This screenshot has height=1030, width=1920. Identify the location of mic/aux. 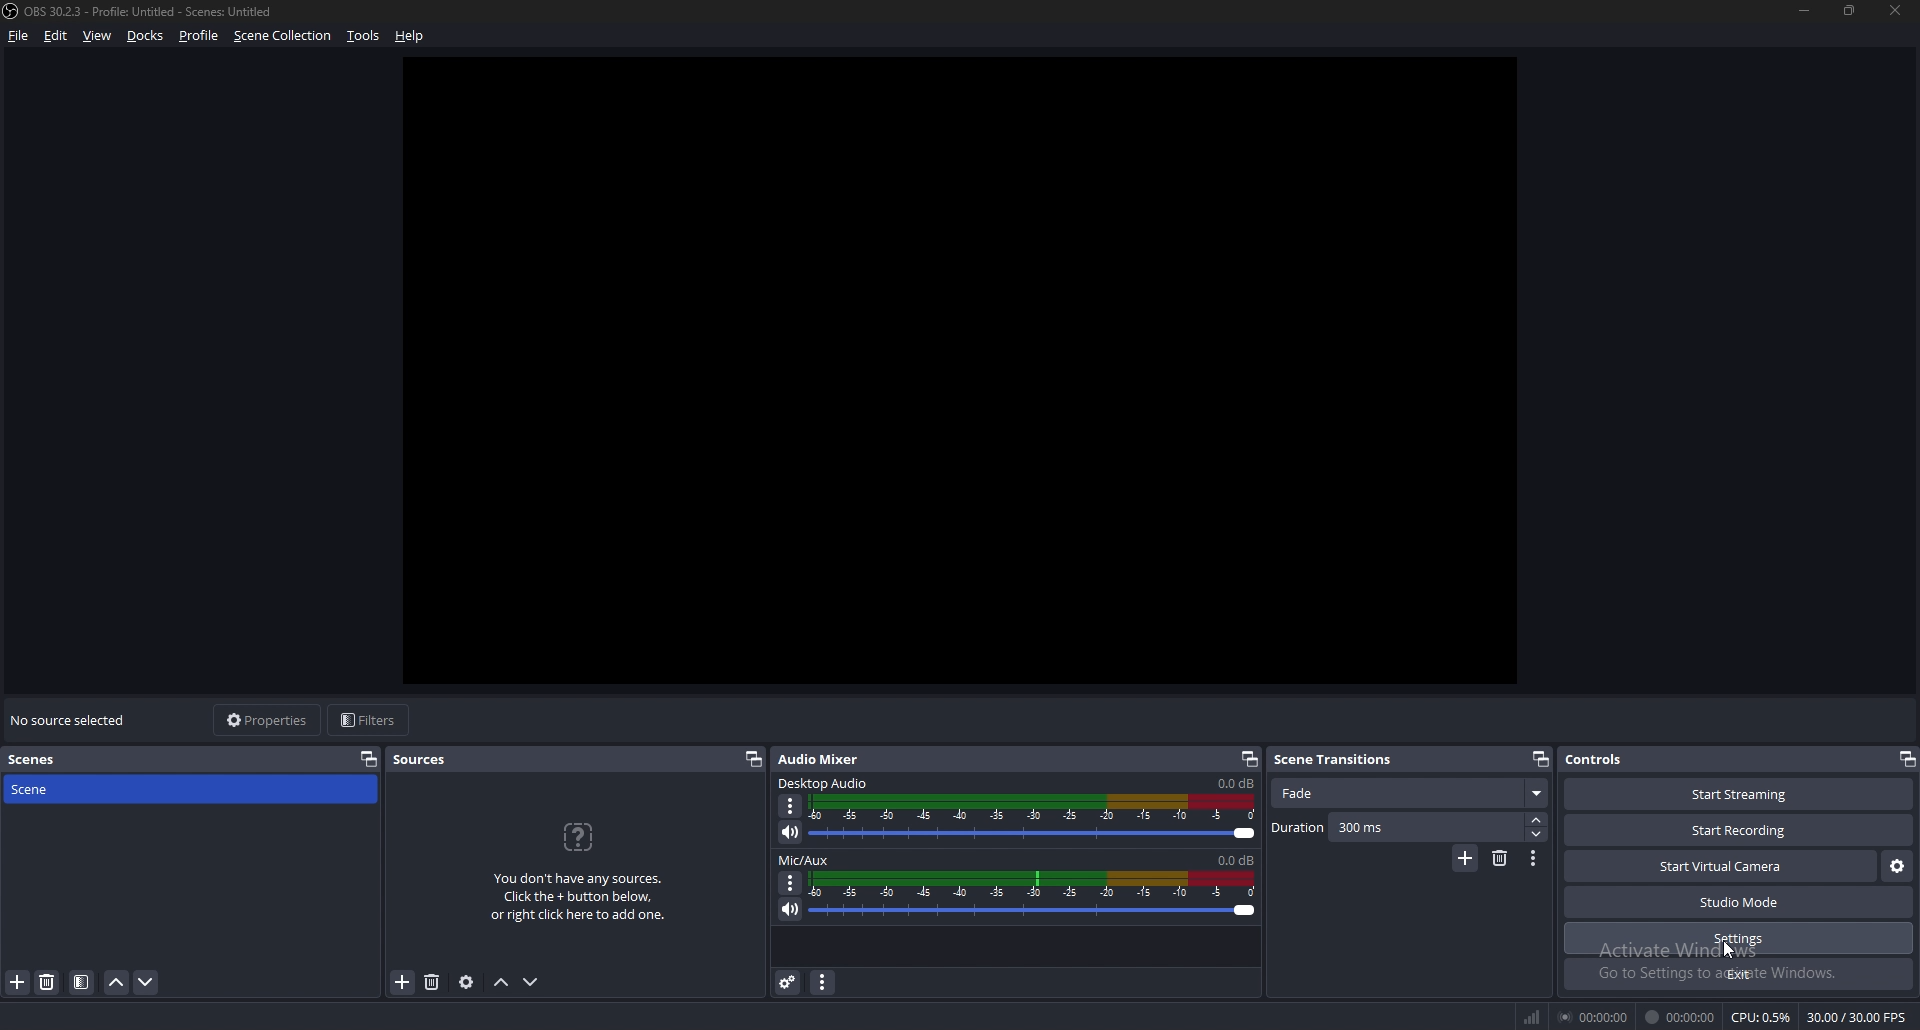
(805, 861).